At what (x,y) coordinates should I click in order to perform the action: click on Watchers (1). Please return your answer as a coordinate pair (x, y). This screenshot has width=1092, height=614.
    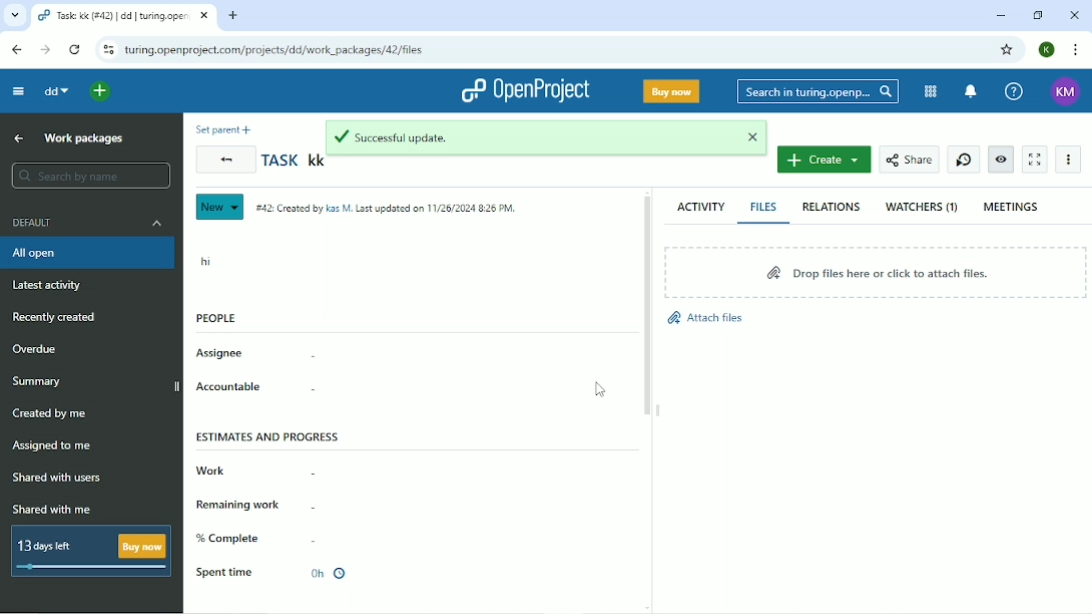
    Looking at the image, I should click on (920, 207).